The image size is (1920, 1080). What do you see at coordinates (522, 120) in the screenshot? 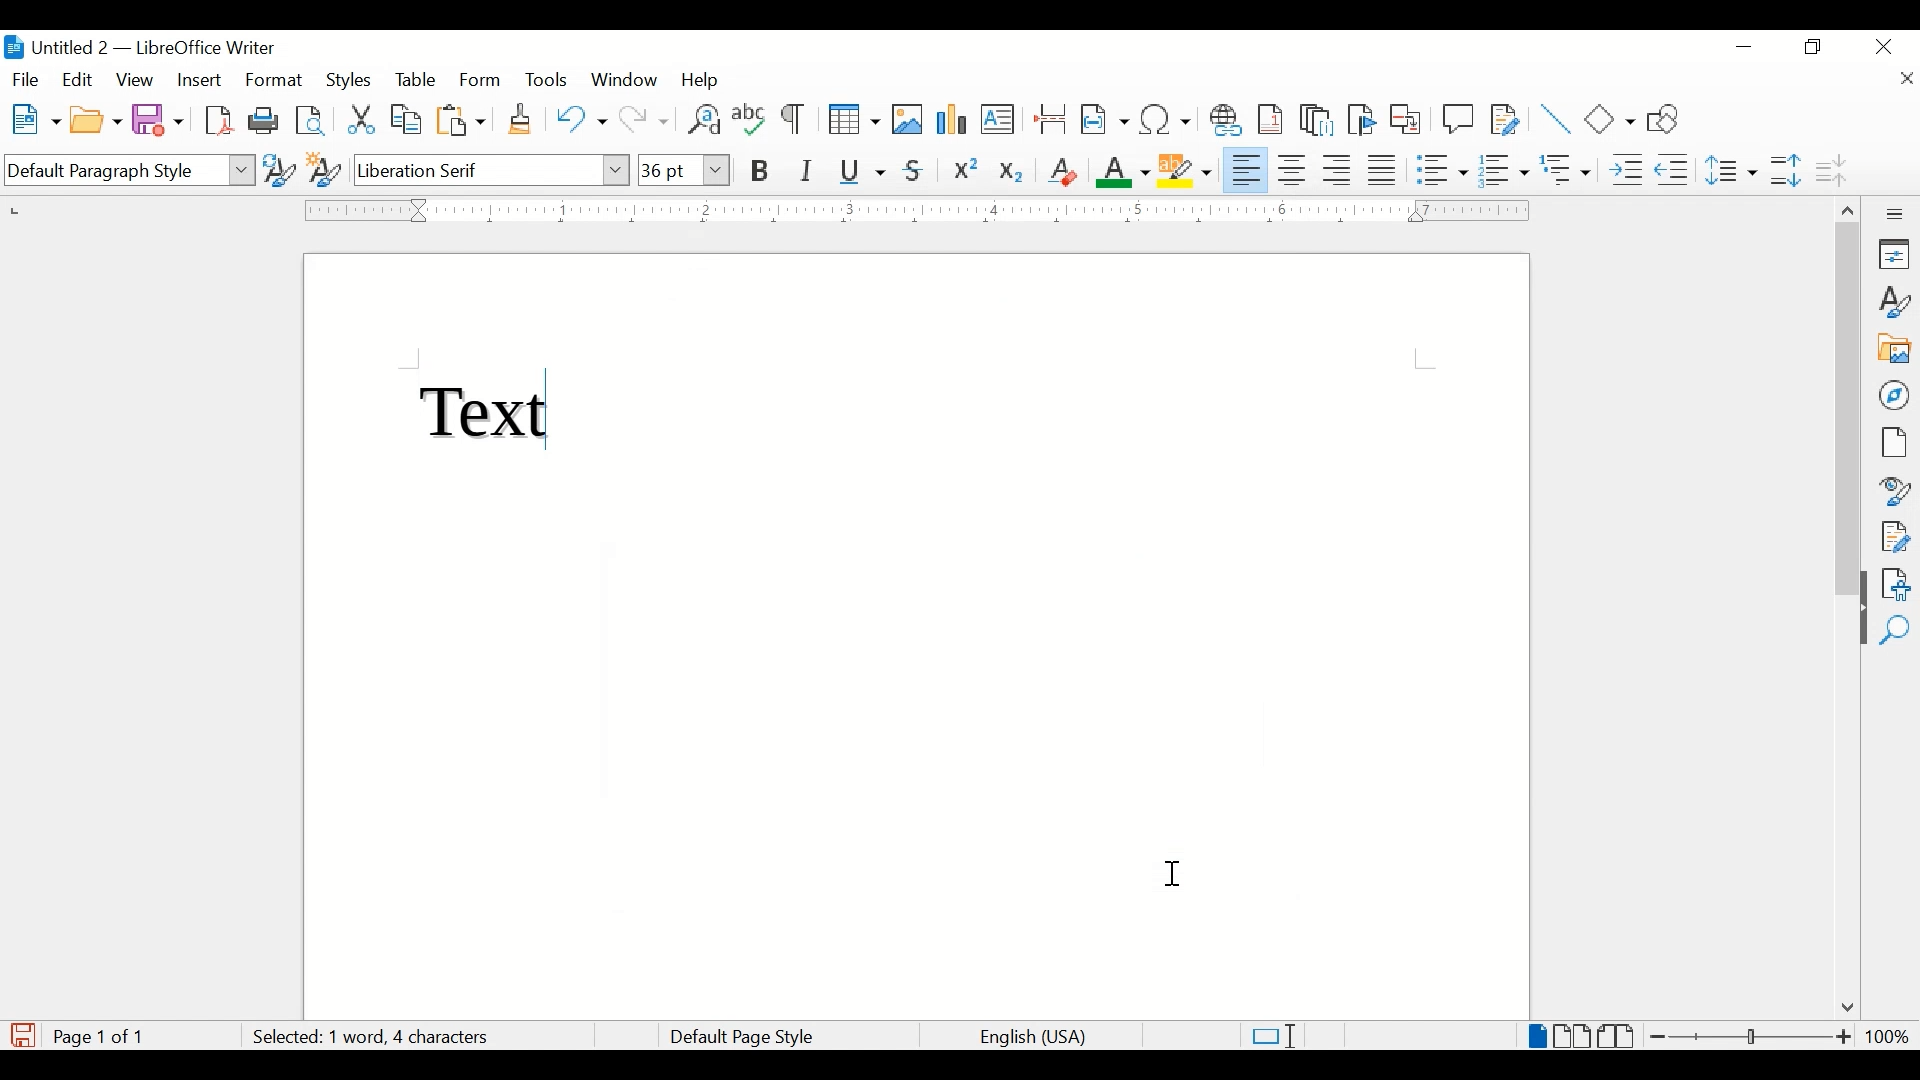
I see `clone formatting` at bounding box center [522, 120].